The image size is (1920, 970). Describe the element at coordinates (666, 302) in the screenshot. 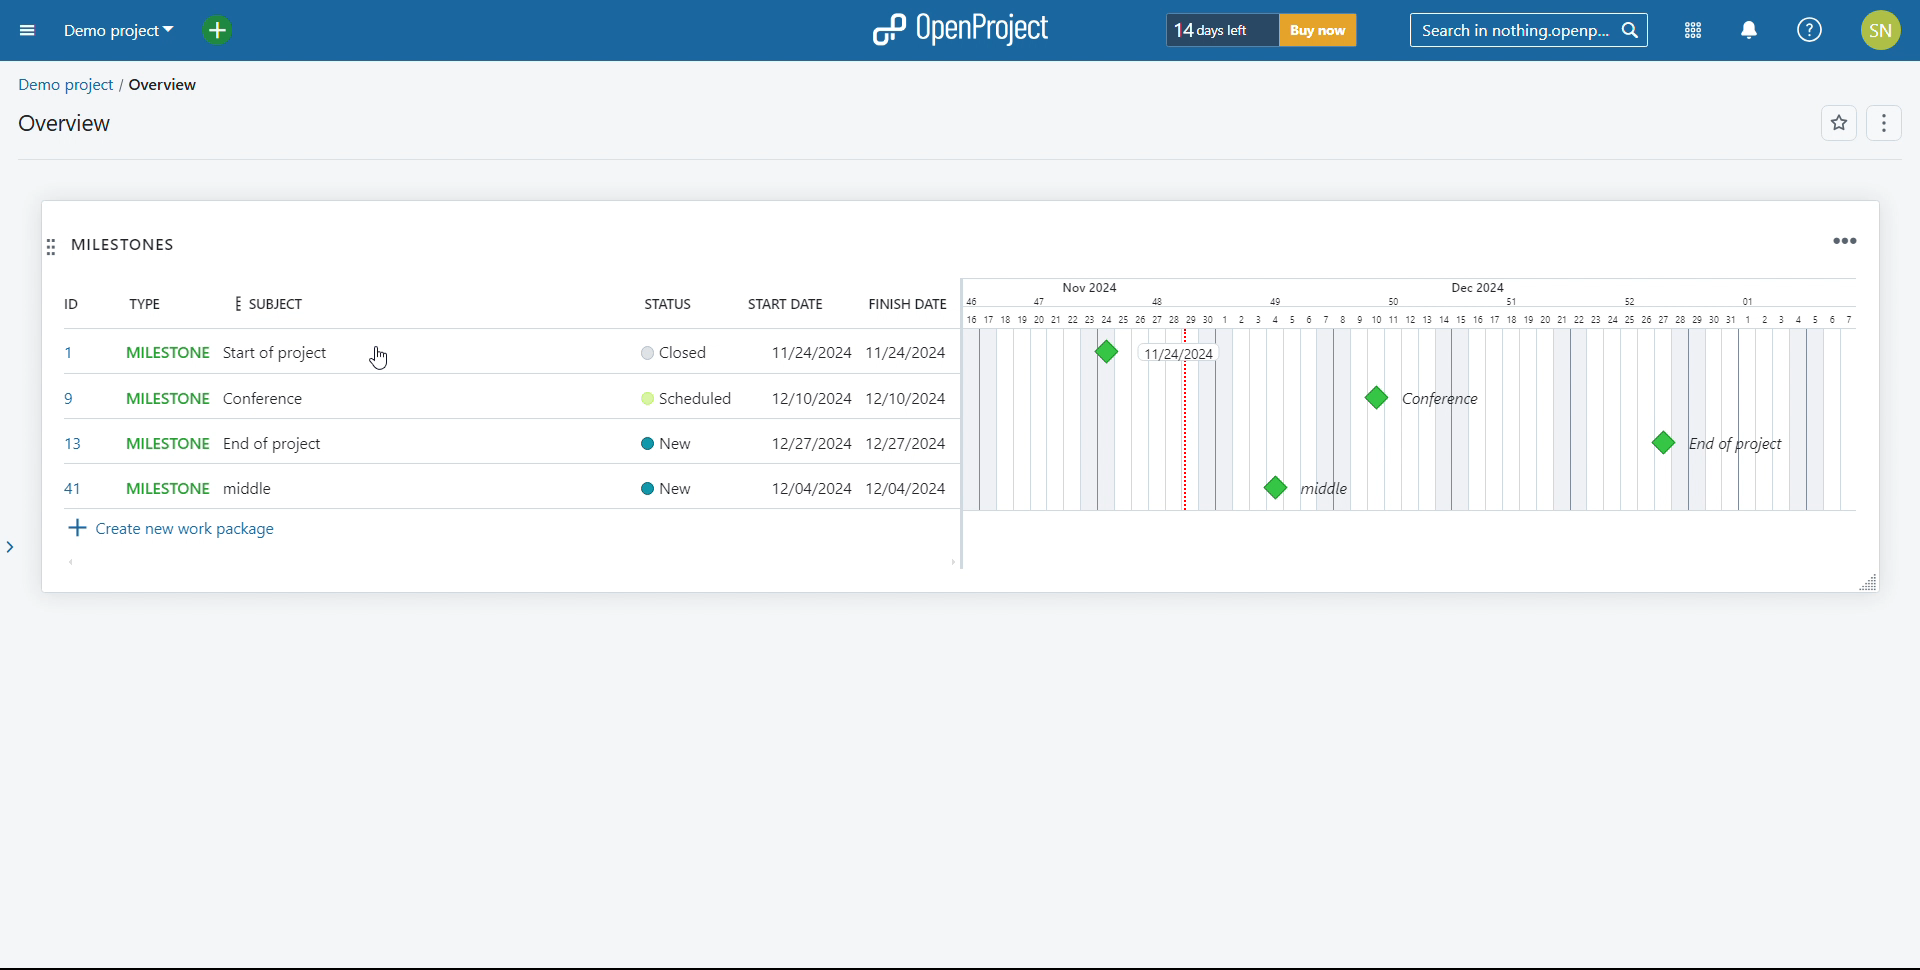

I see `status` at that location.